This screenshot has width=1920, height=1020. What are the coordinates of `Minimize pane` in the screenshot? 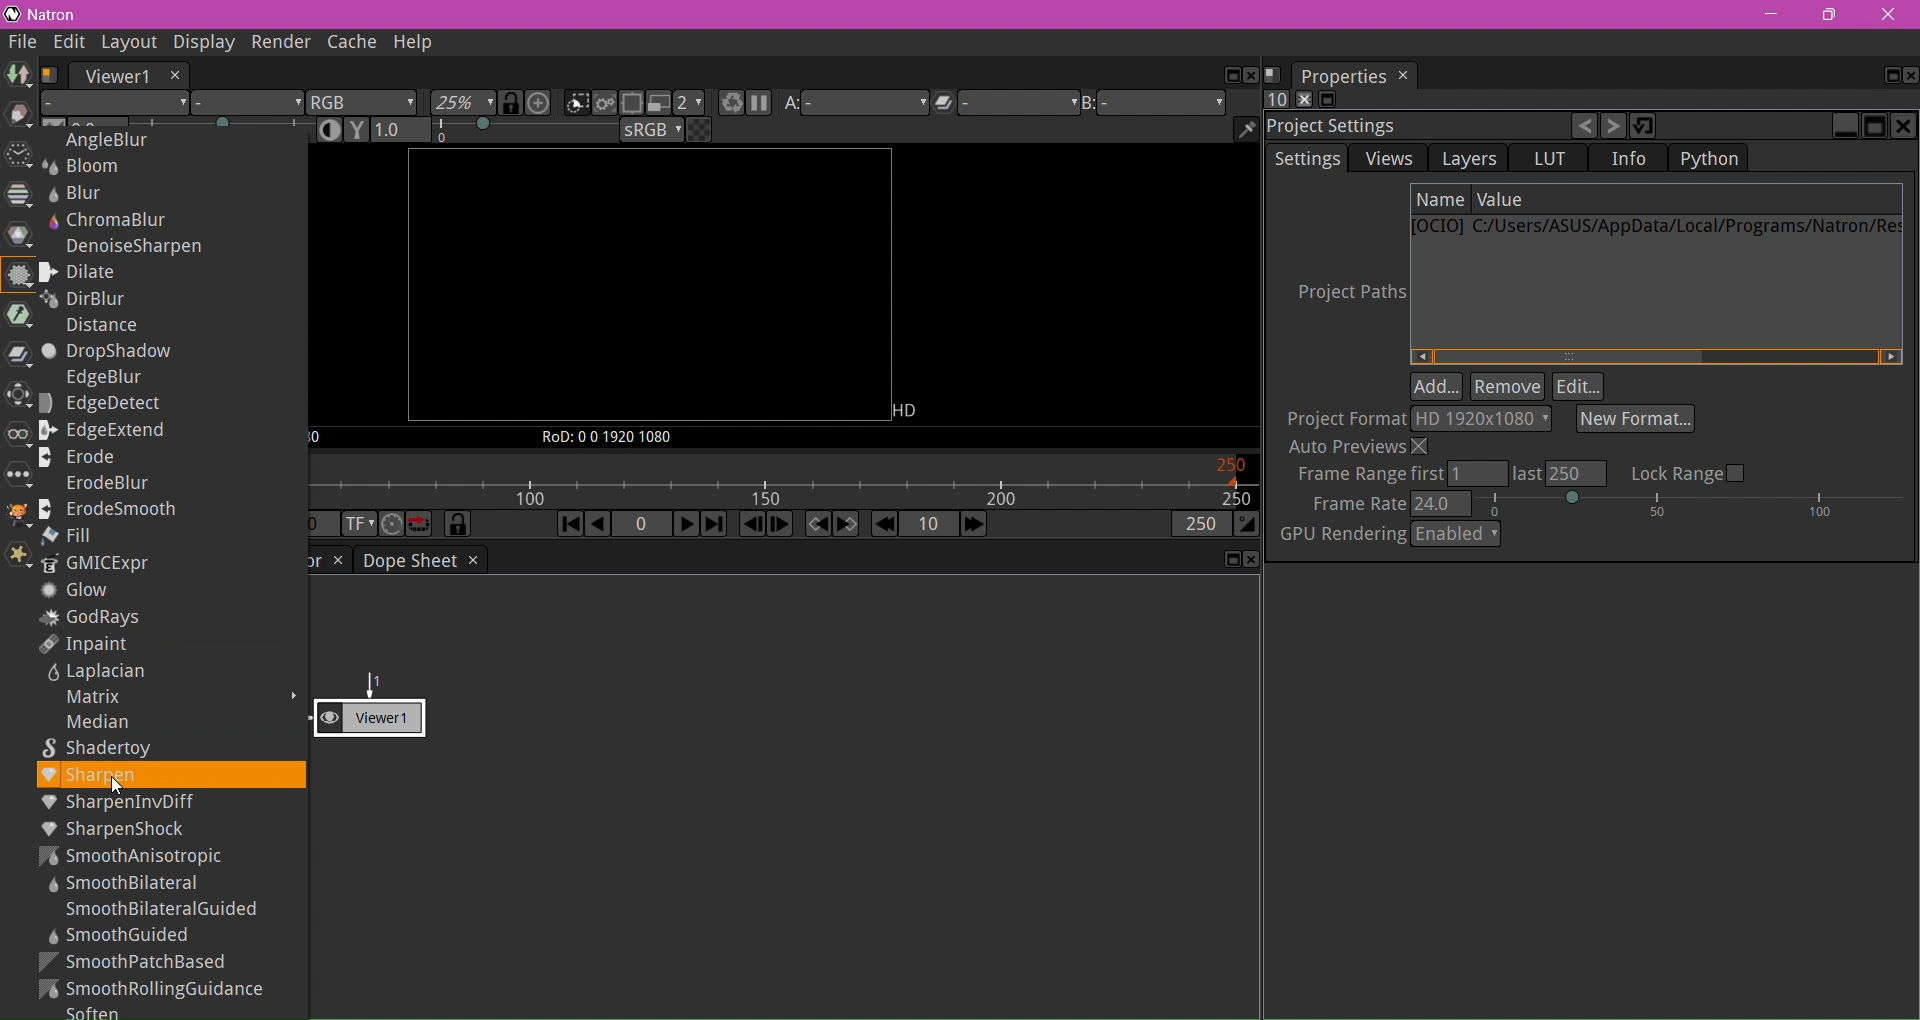 It's located at (1844, 126).